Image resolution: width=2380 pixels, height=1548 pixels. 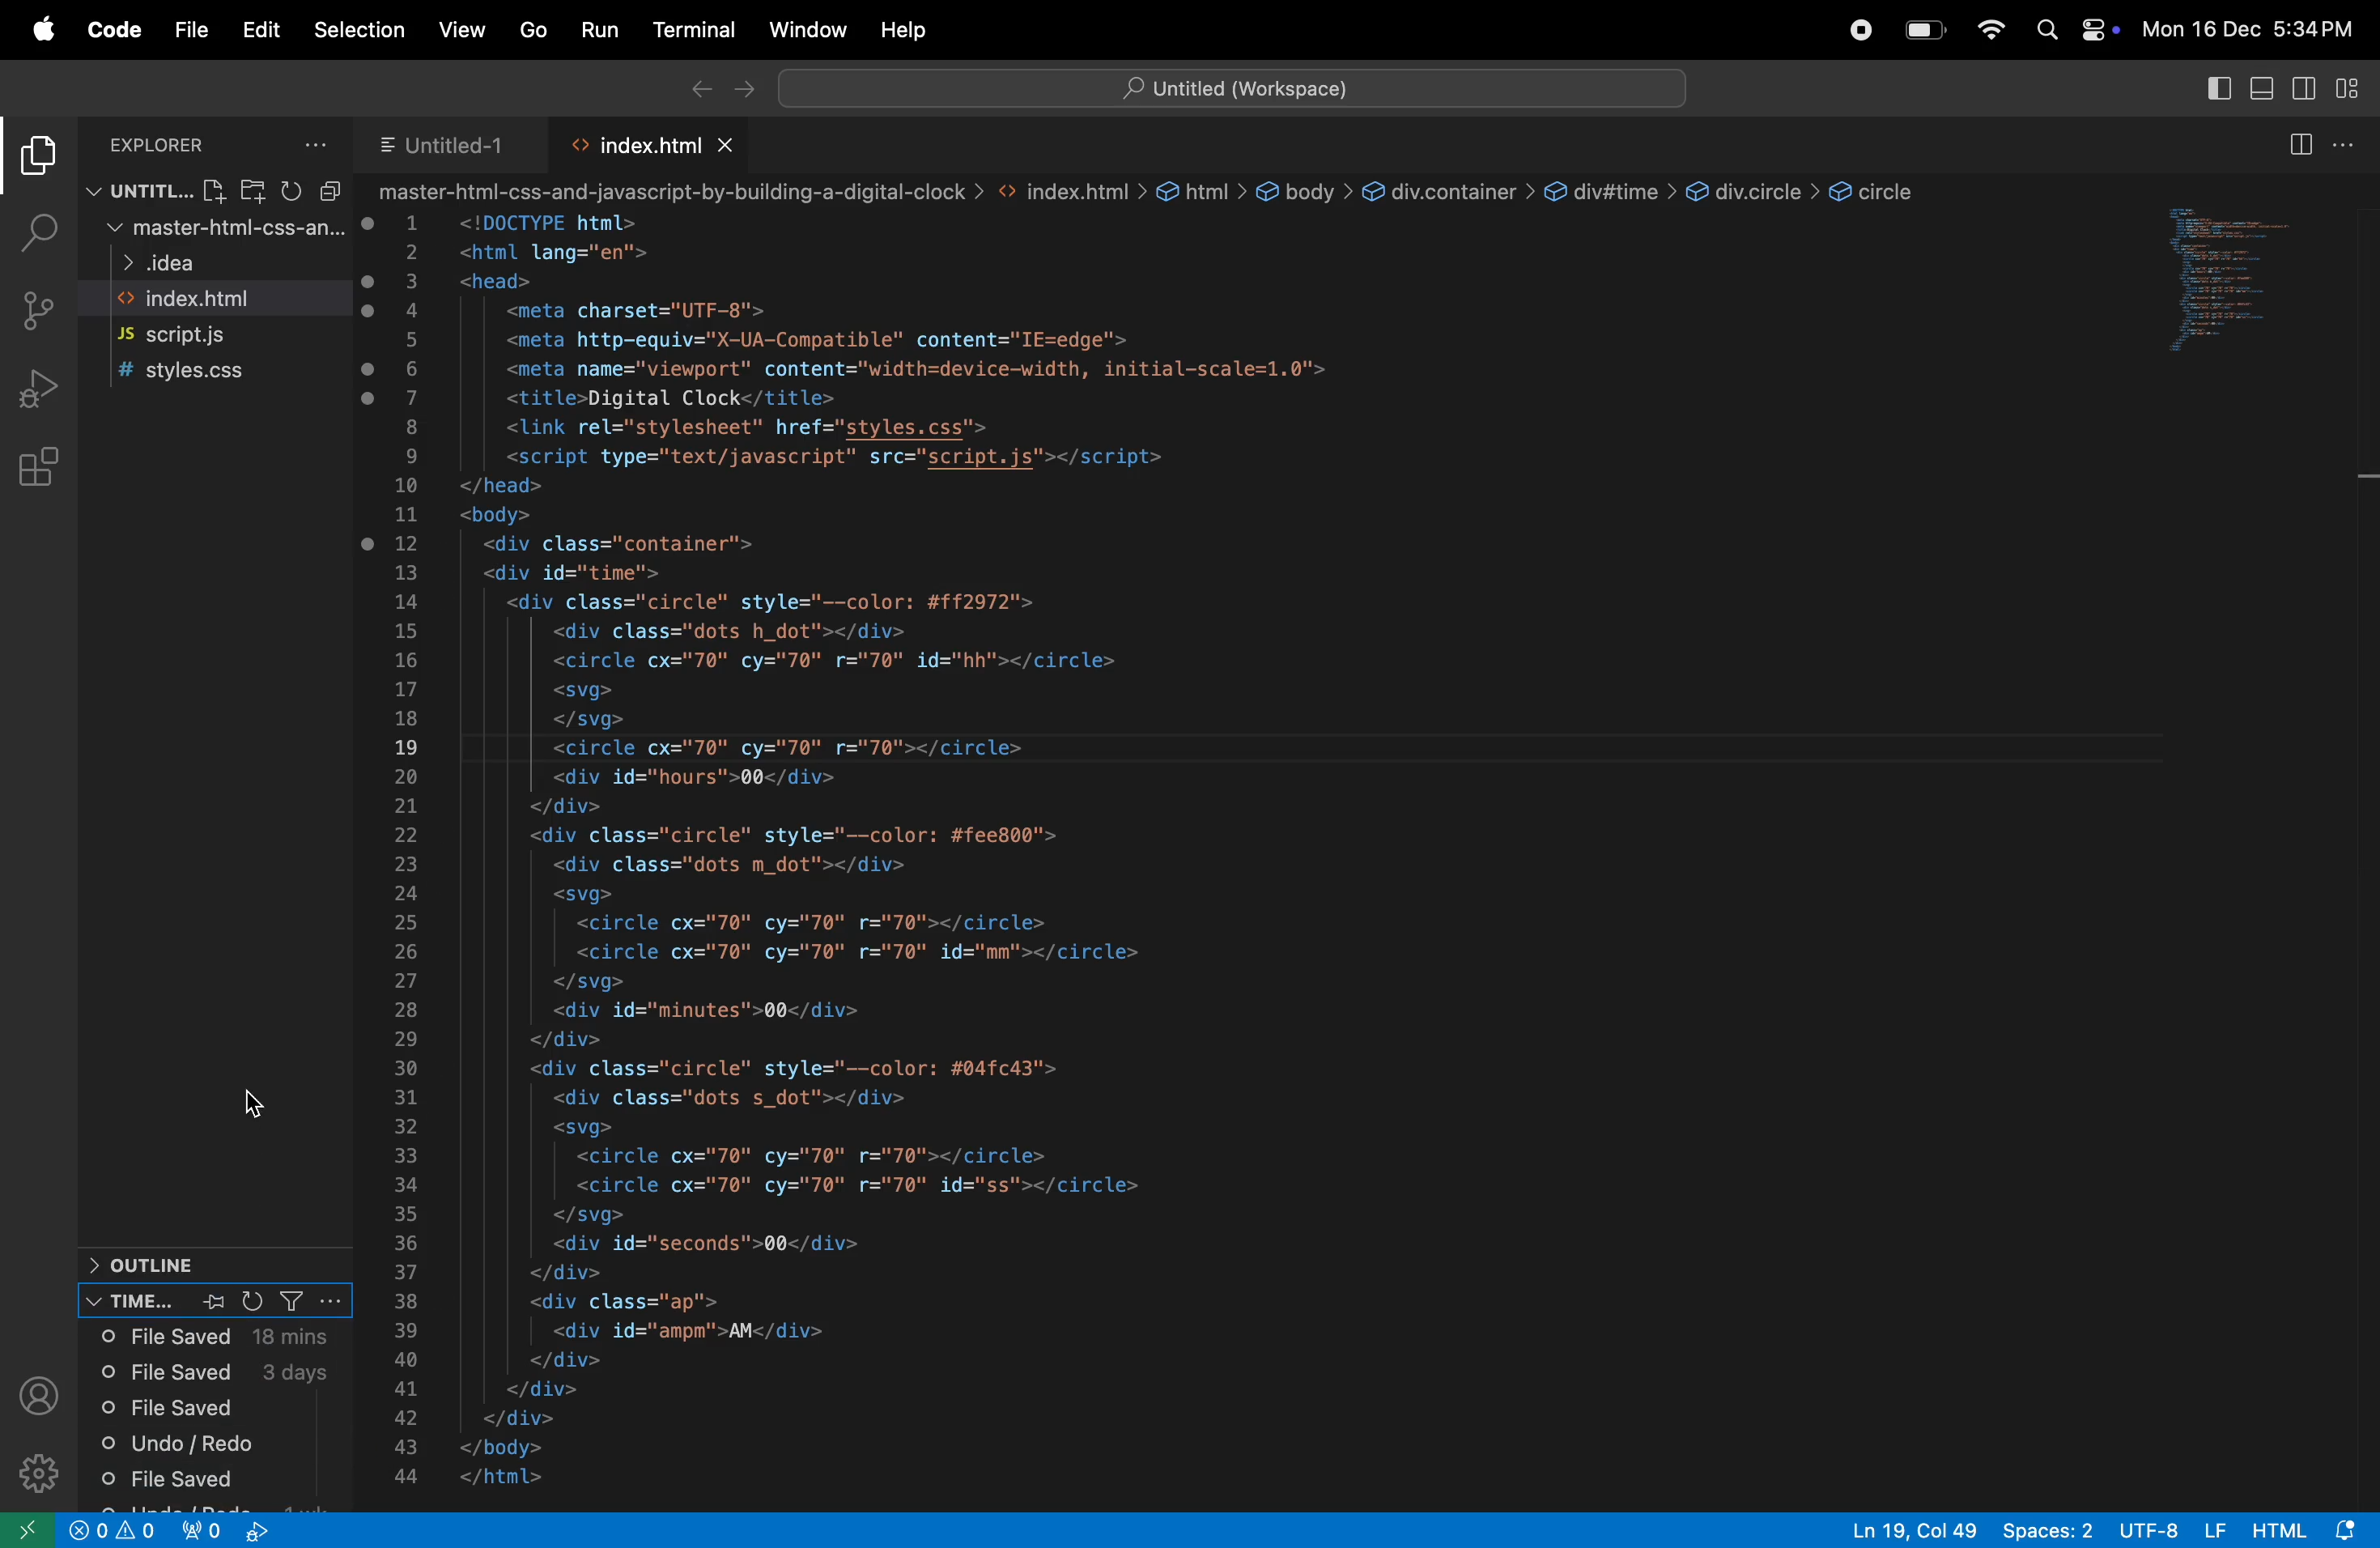 What do you see at coordinates (37, 1472) in the screenshot?
I see `settings` at bounding box center [37, 1472].